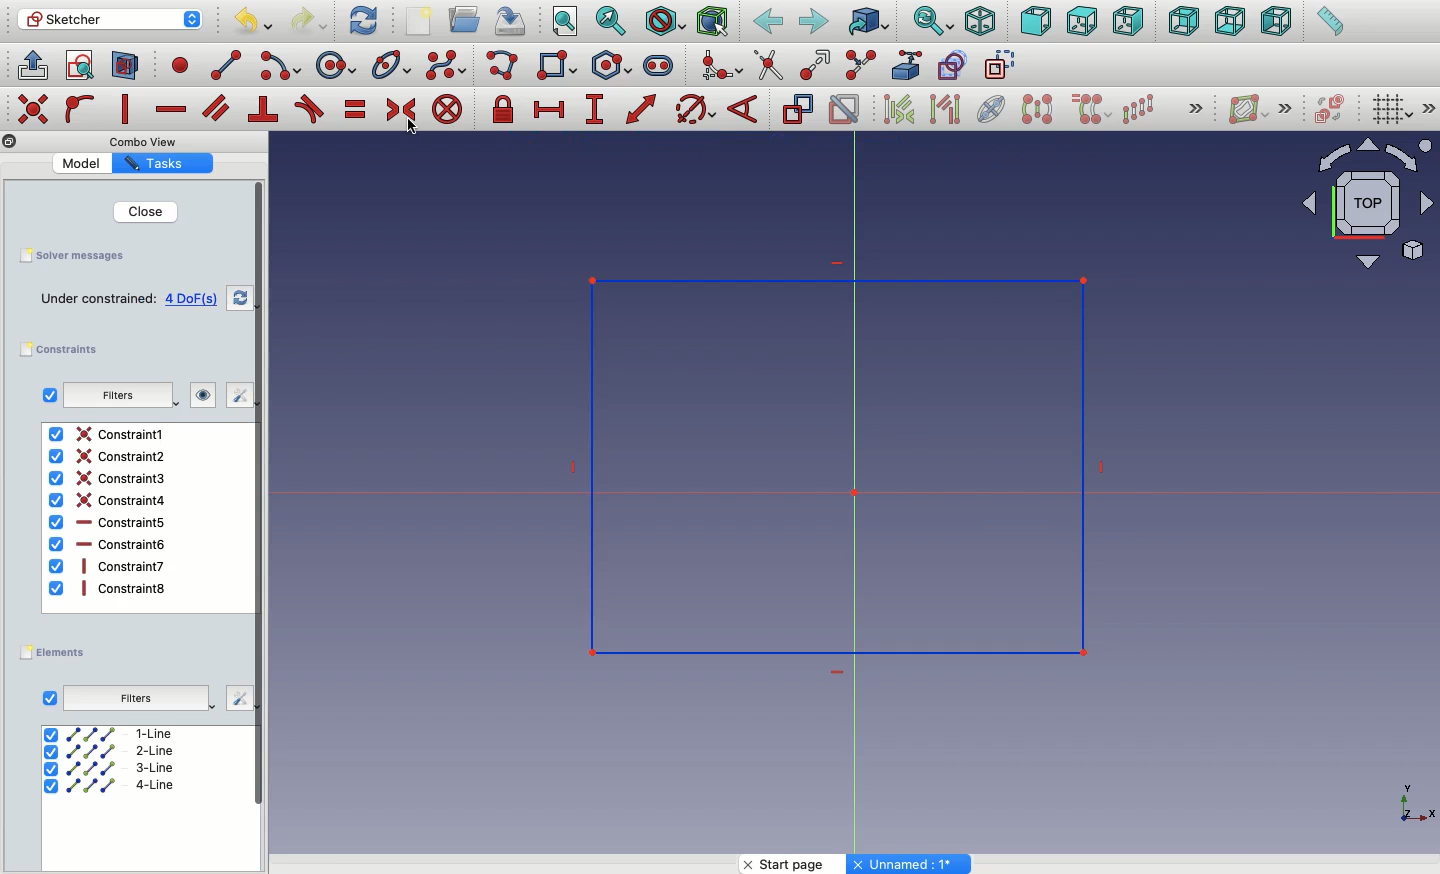 The width and height of the screenshot is (1440, 874). What do you see at coordinates (446, 64) in the screenshot?
I see `Create B-spline` at bounding box center [446, 64].